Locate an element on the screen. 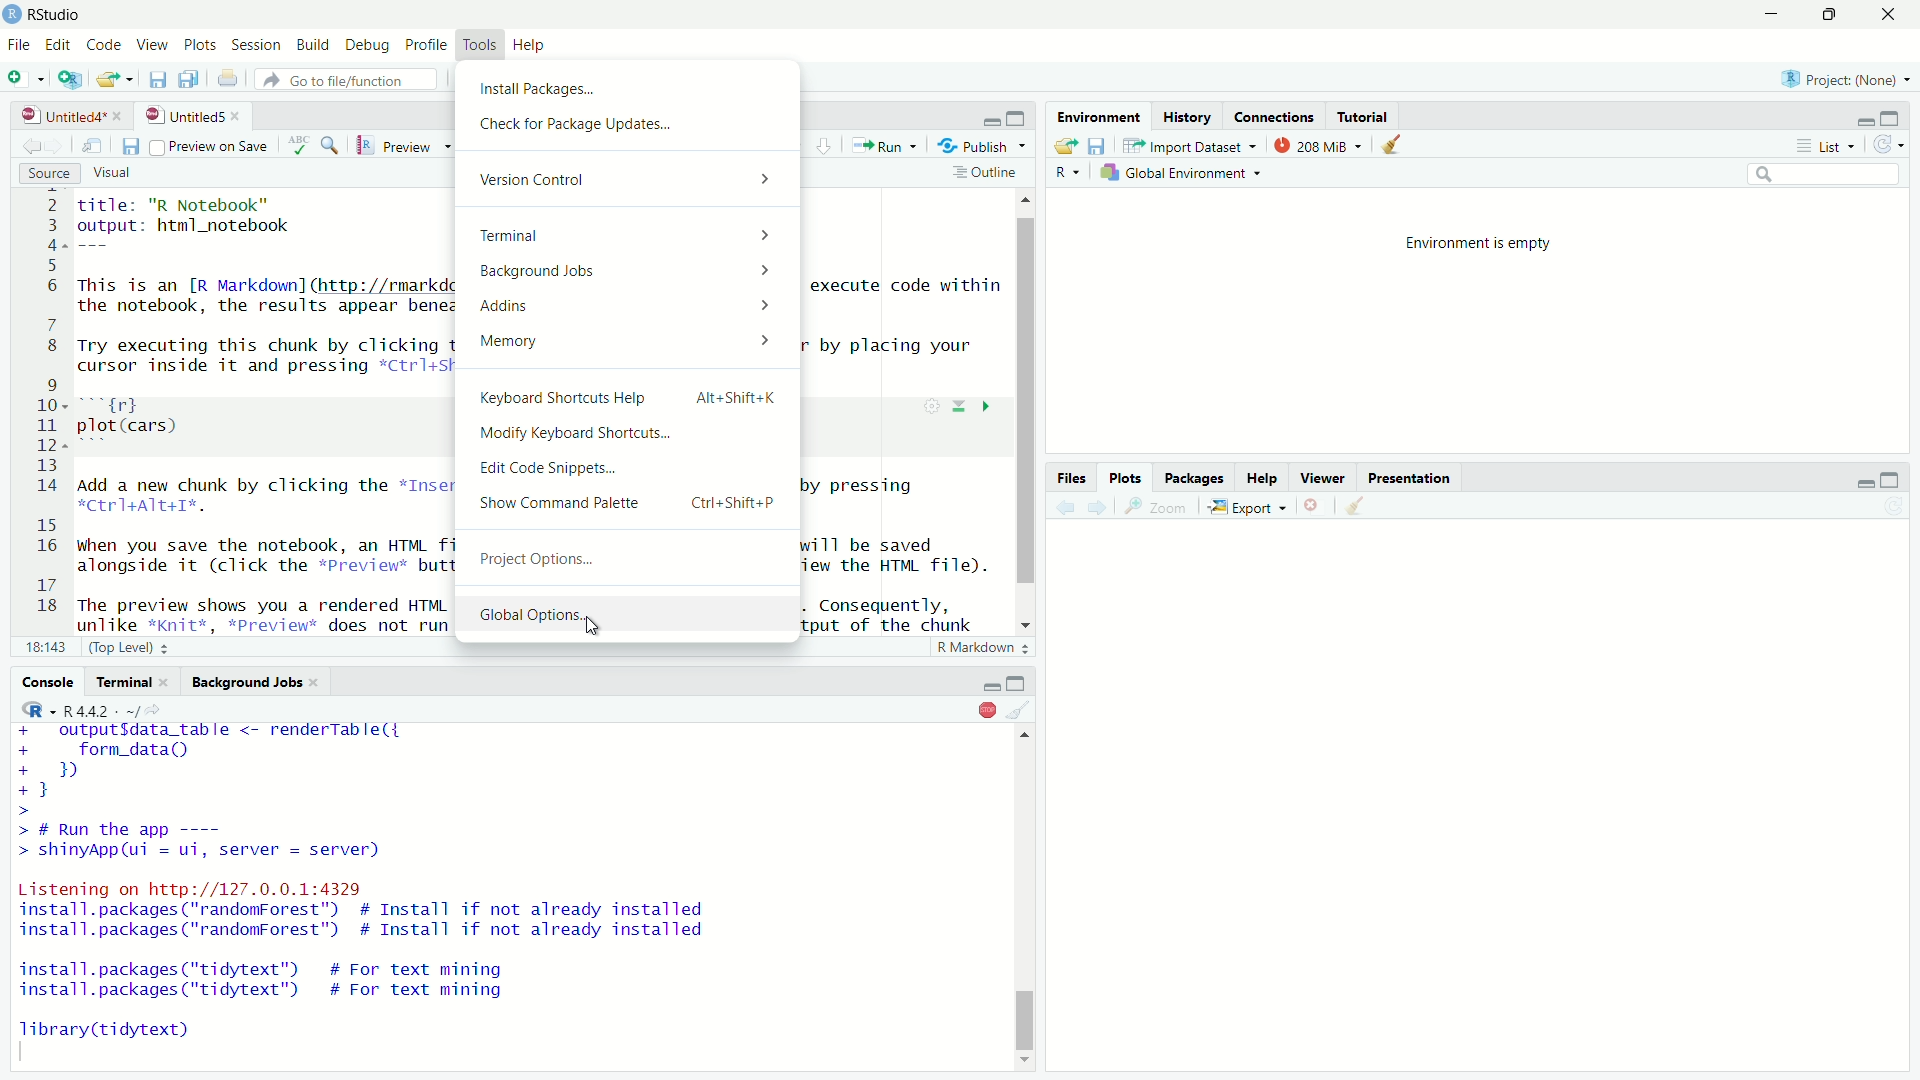  Packages is located at coordinates (1196, 479).